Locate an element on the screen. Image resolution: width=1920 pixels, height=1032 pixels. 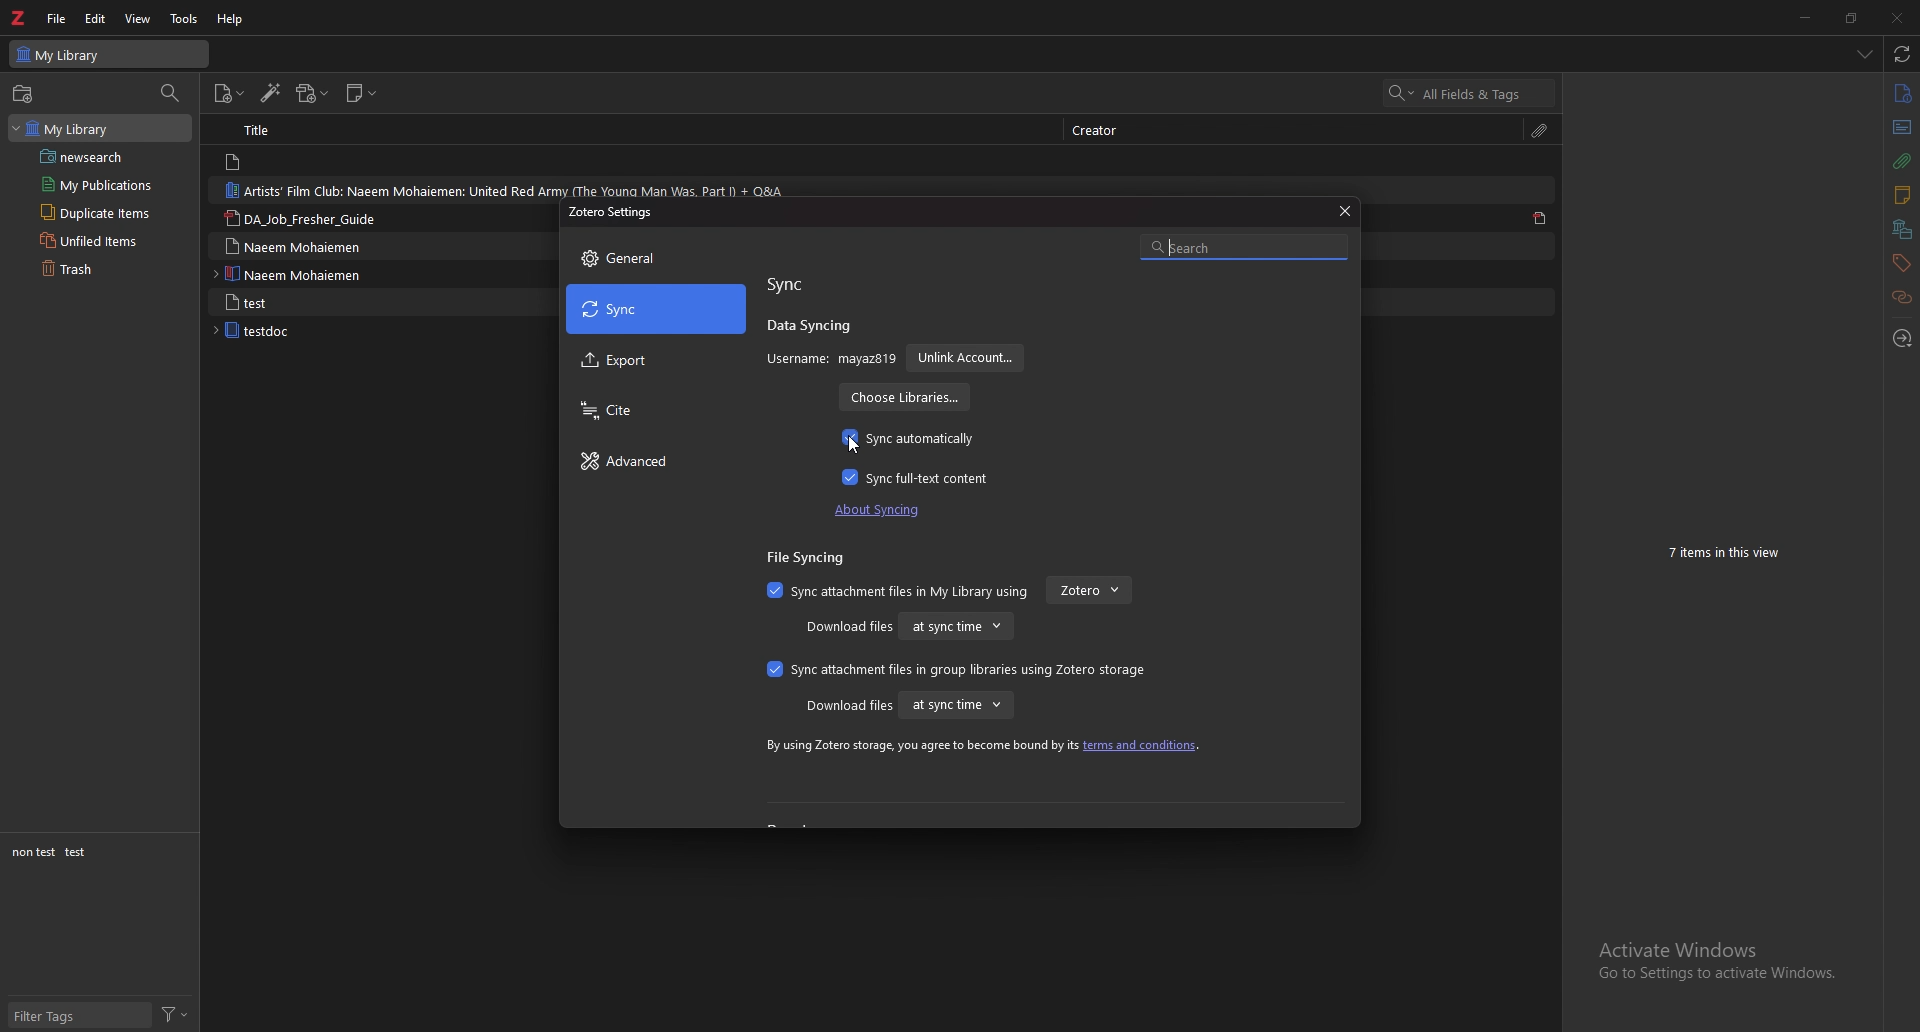
info is located at coordinates (1901, 93).